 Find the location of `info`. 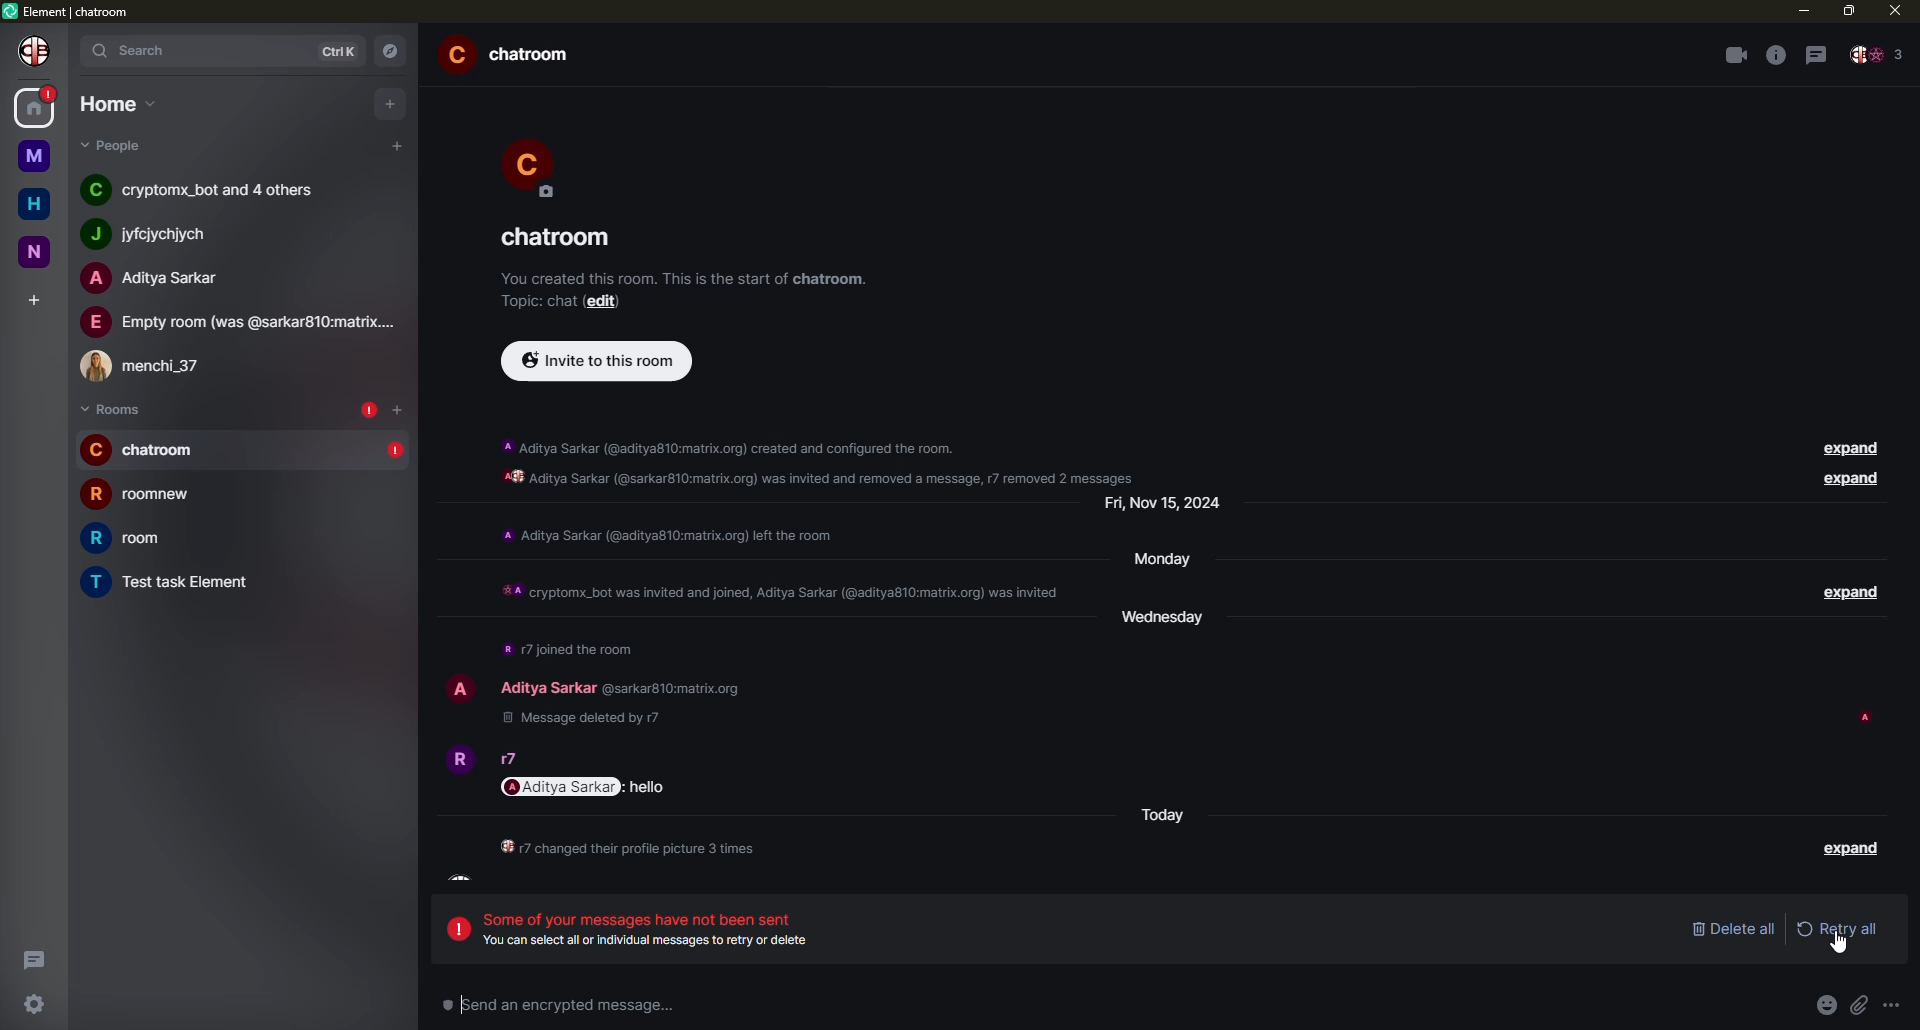

info is located at coordinates (817, 460).